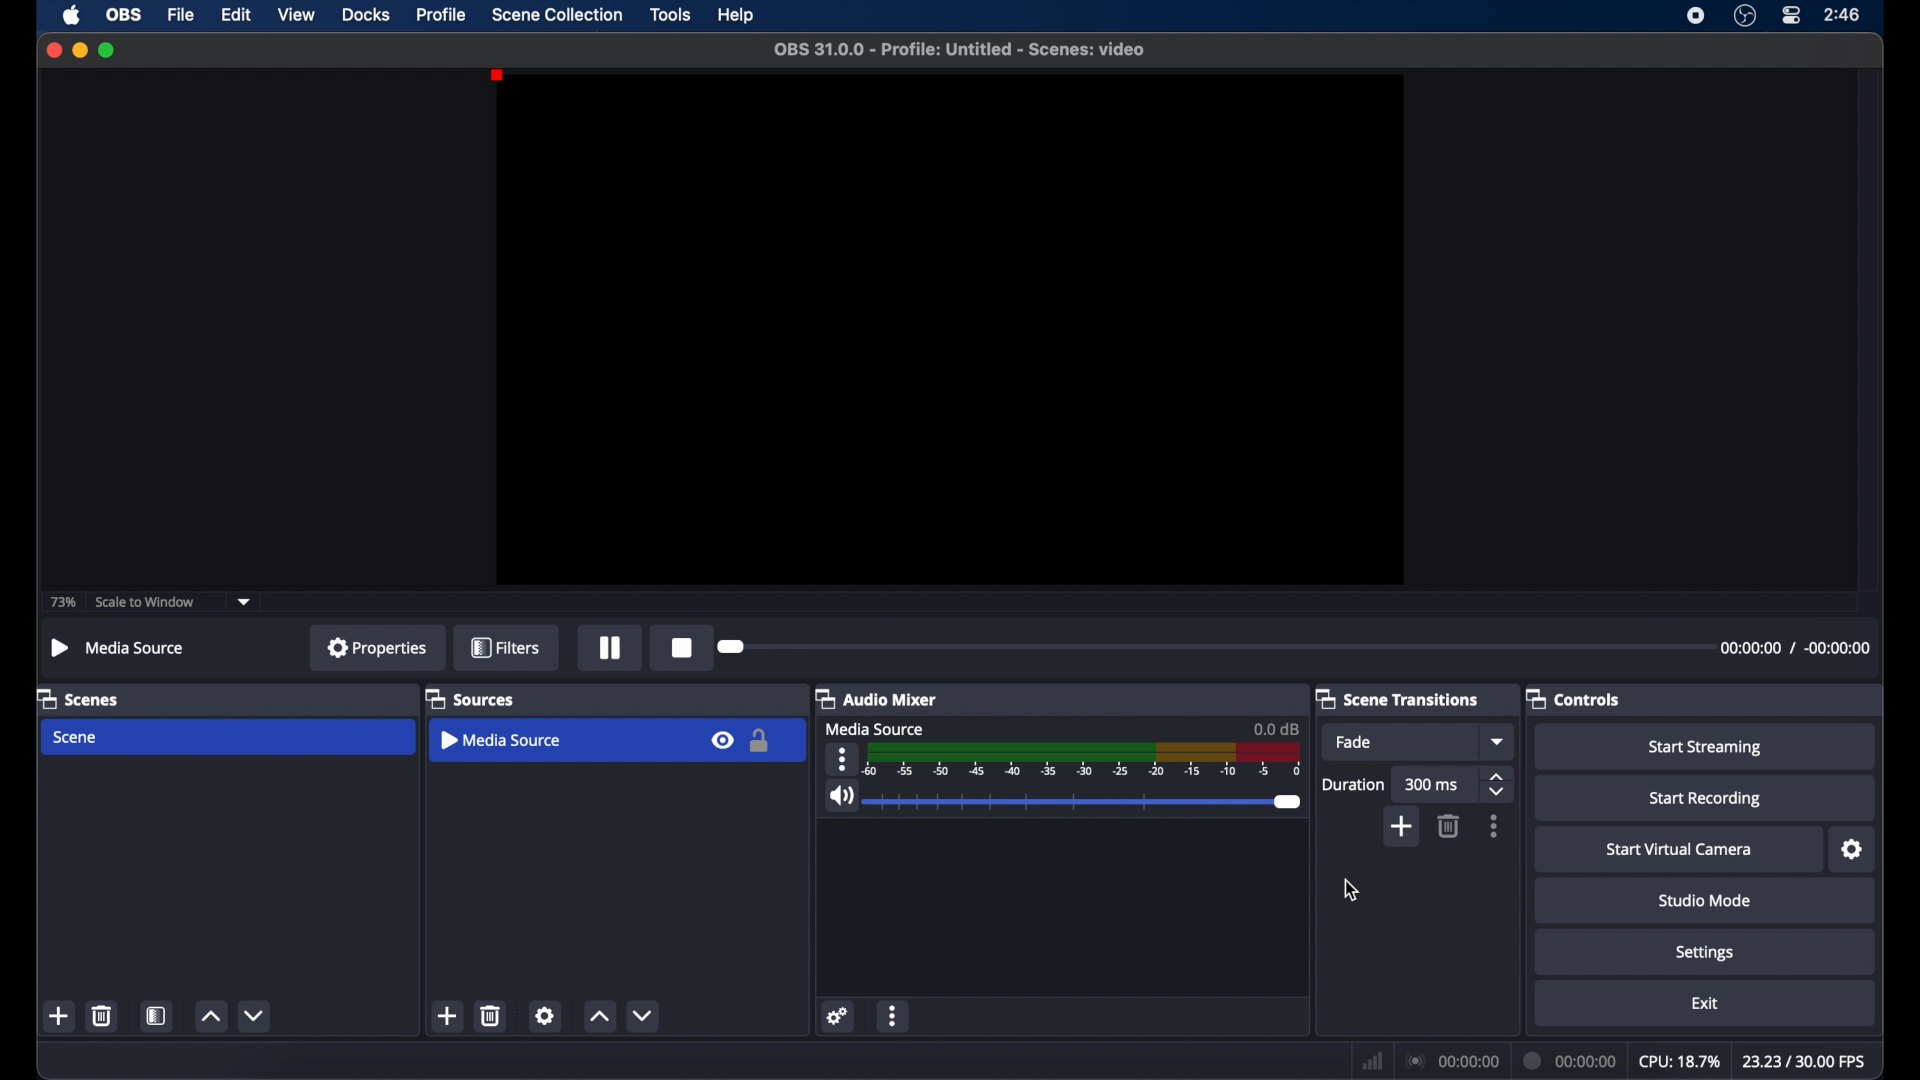 Image resolution: width=1920 pixels, height=1080 pixels. Describe the element at coordinates (504, 648) in the screenshot. I see `Filters` at that location.